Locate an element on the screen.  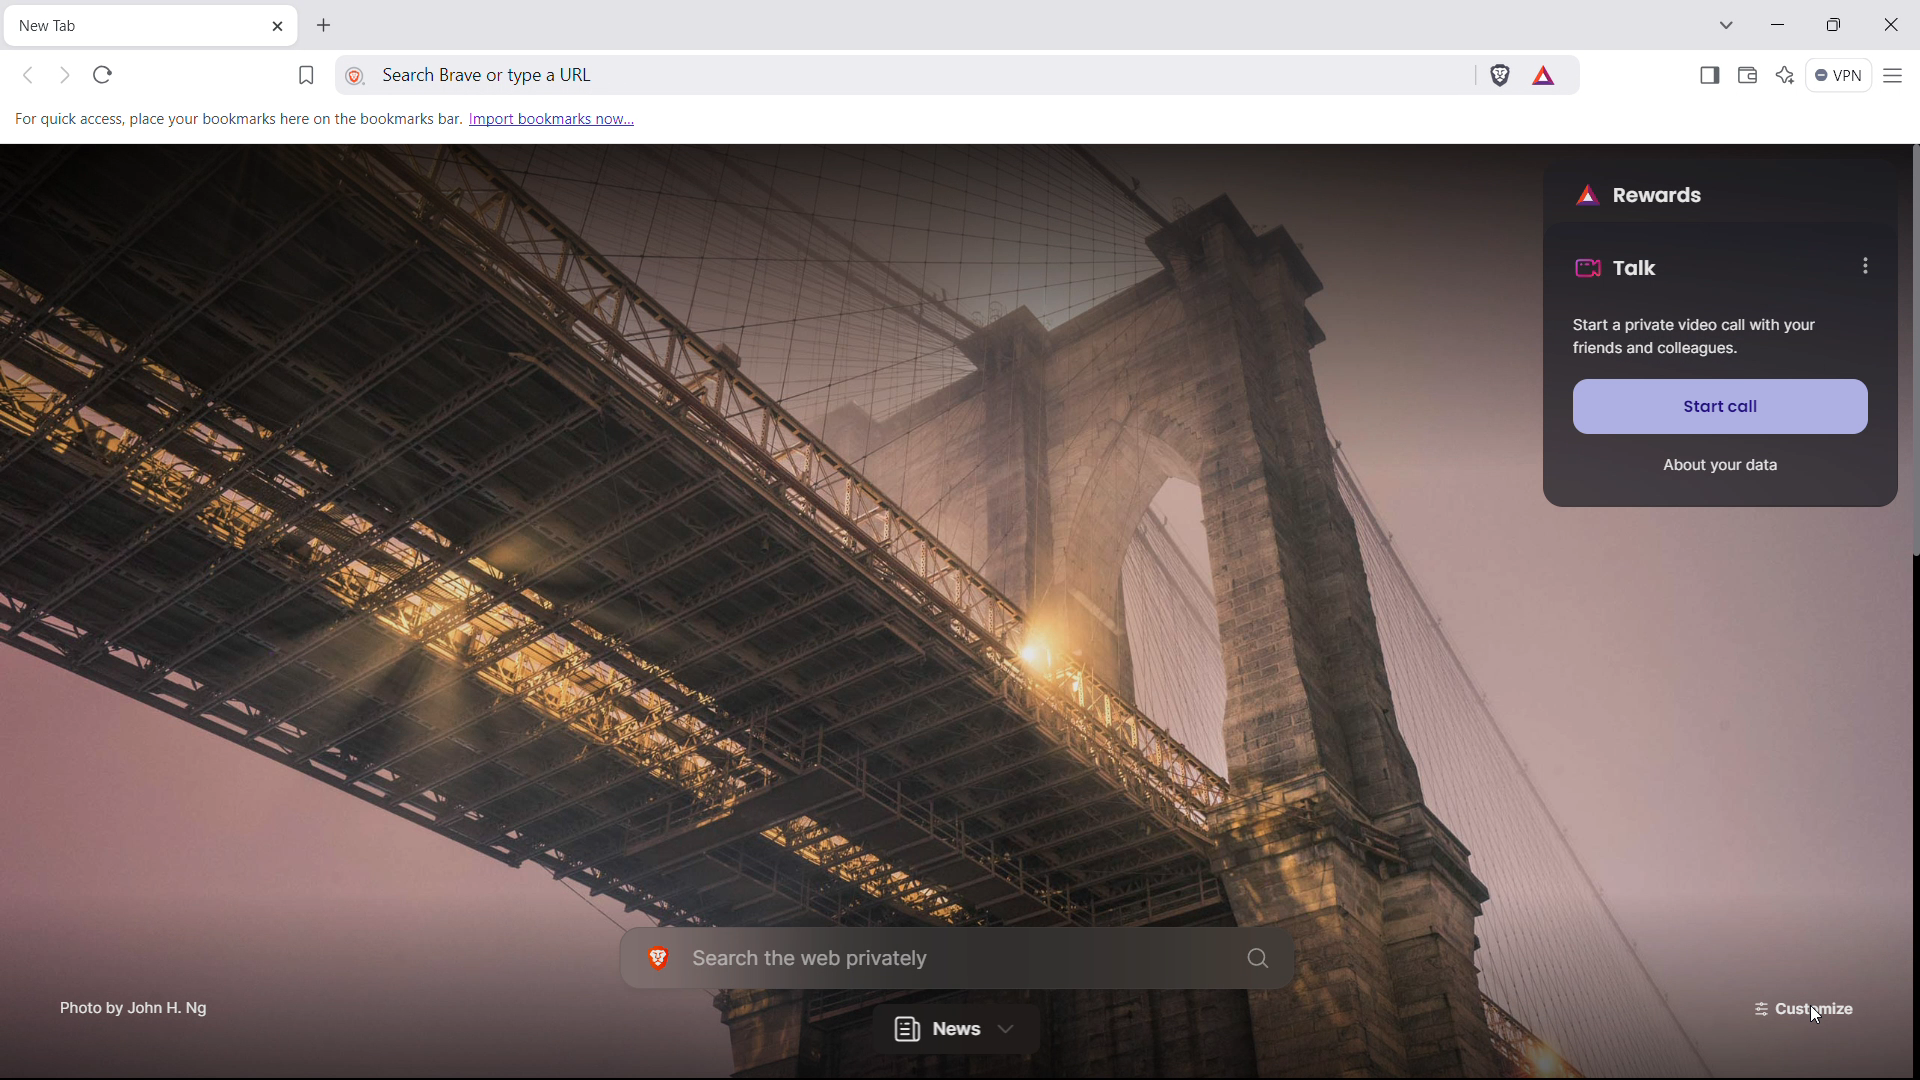
open new tab is located at coordinates (321, 25).